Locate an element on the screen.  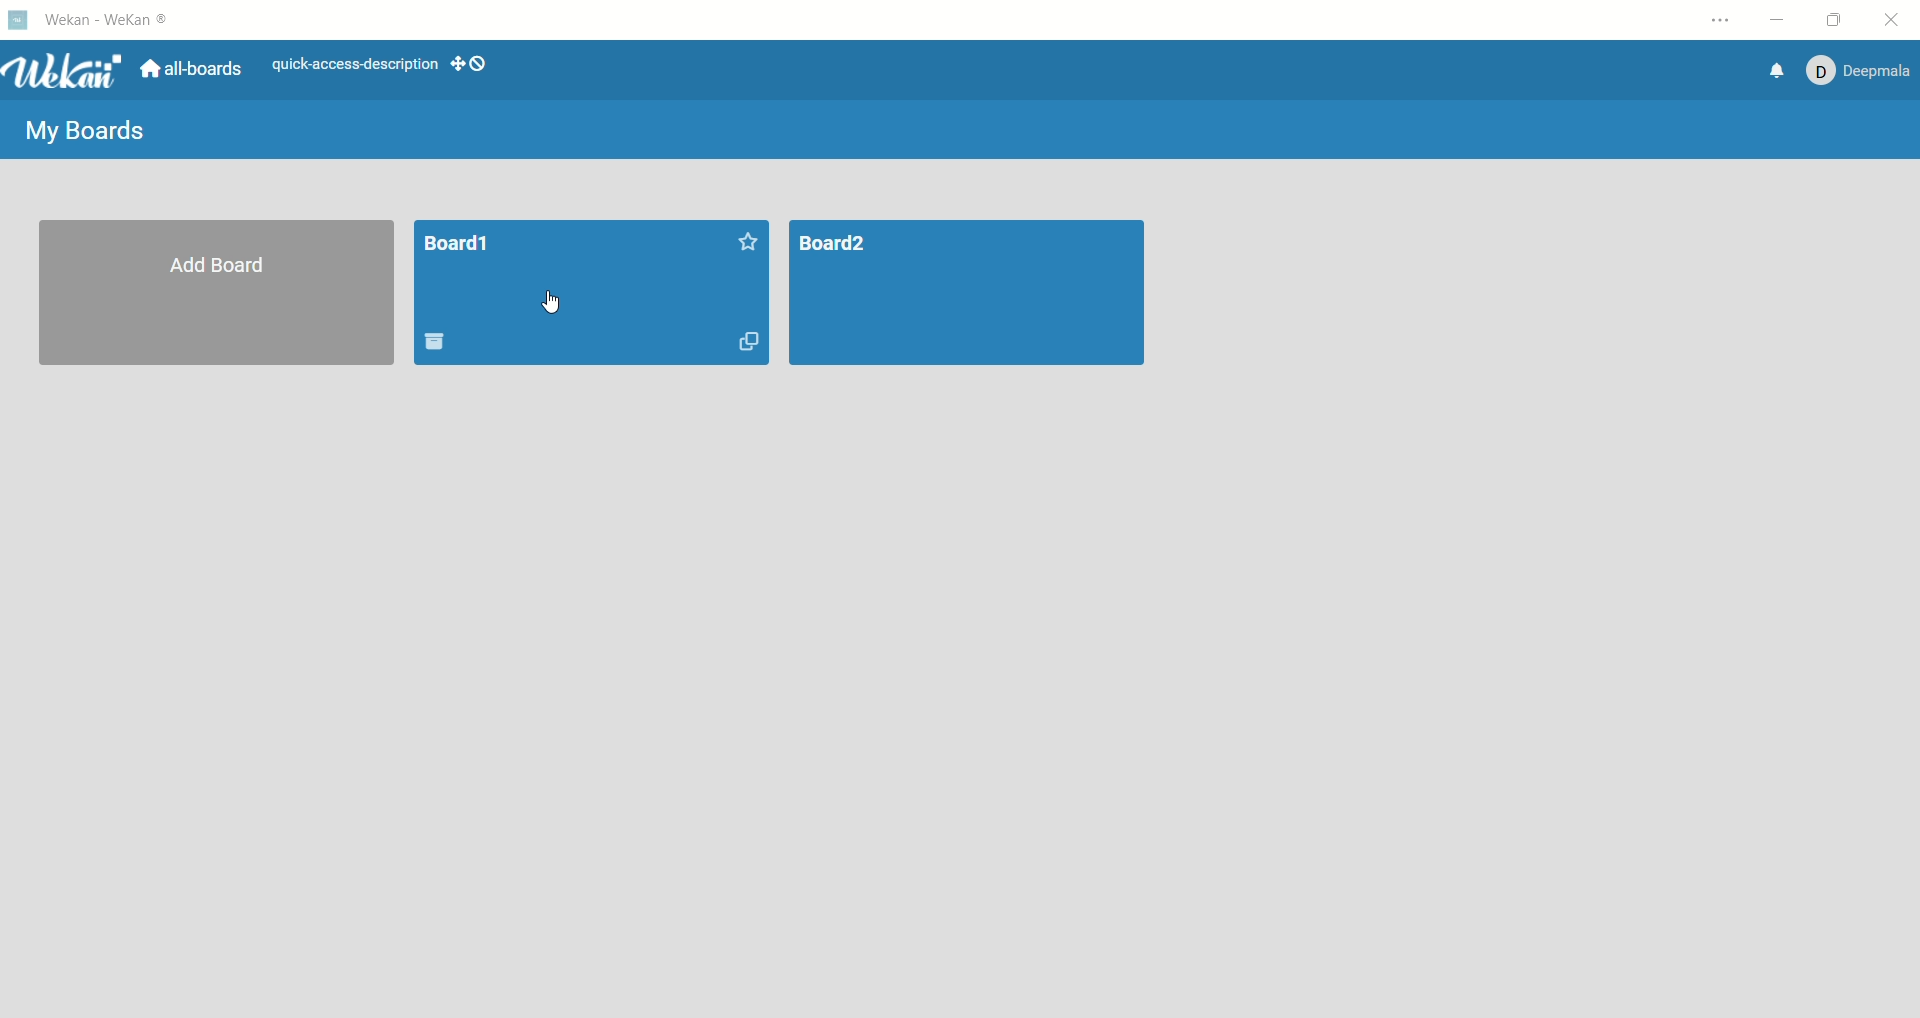
show-desktop-drag-handles is located at coordinates (459, 66).